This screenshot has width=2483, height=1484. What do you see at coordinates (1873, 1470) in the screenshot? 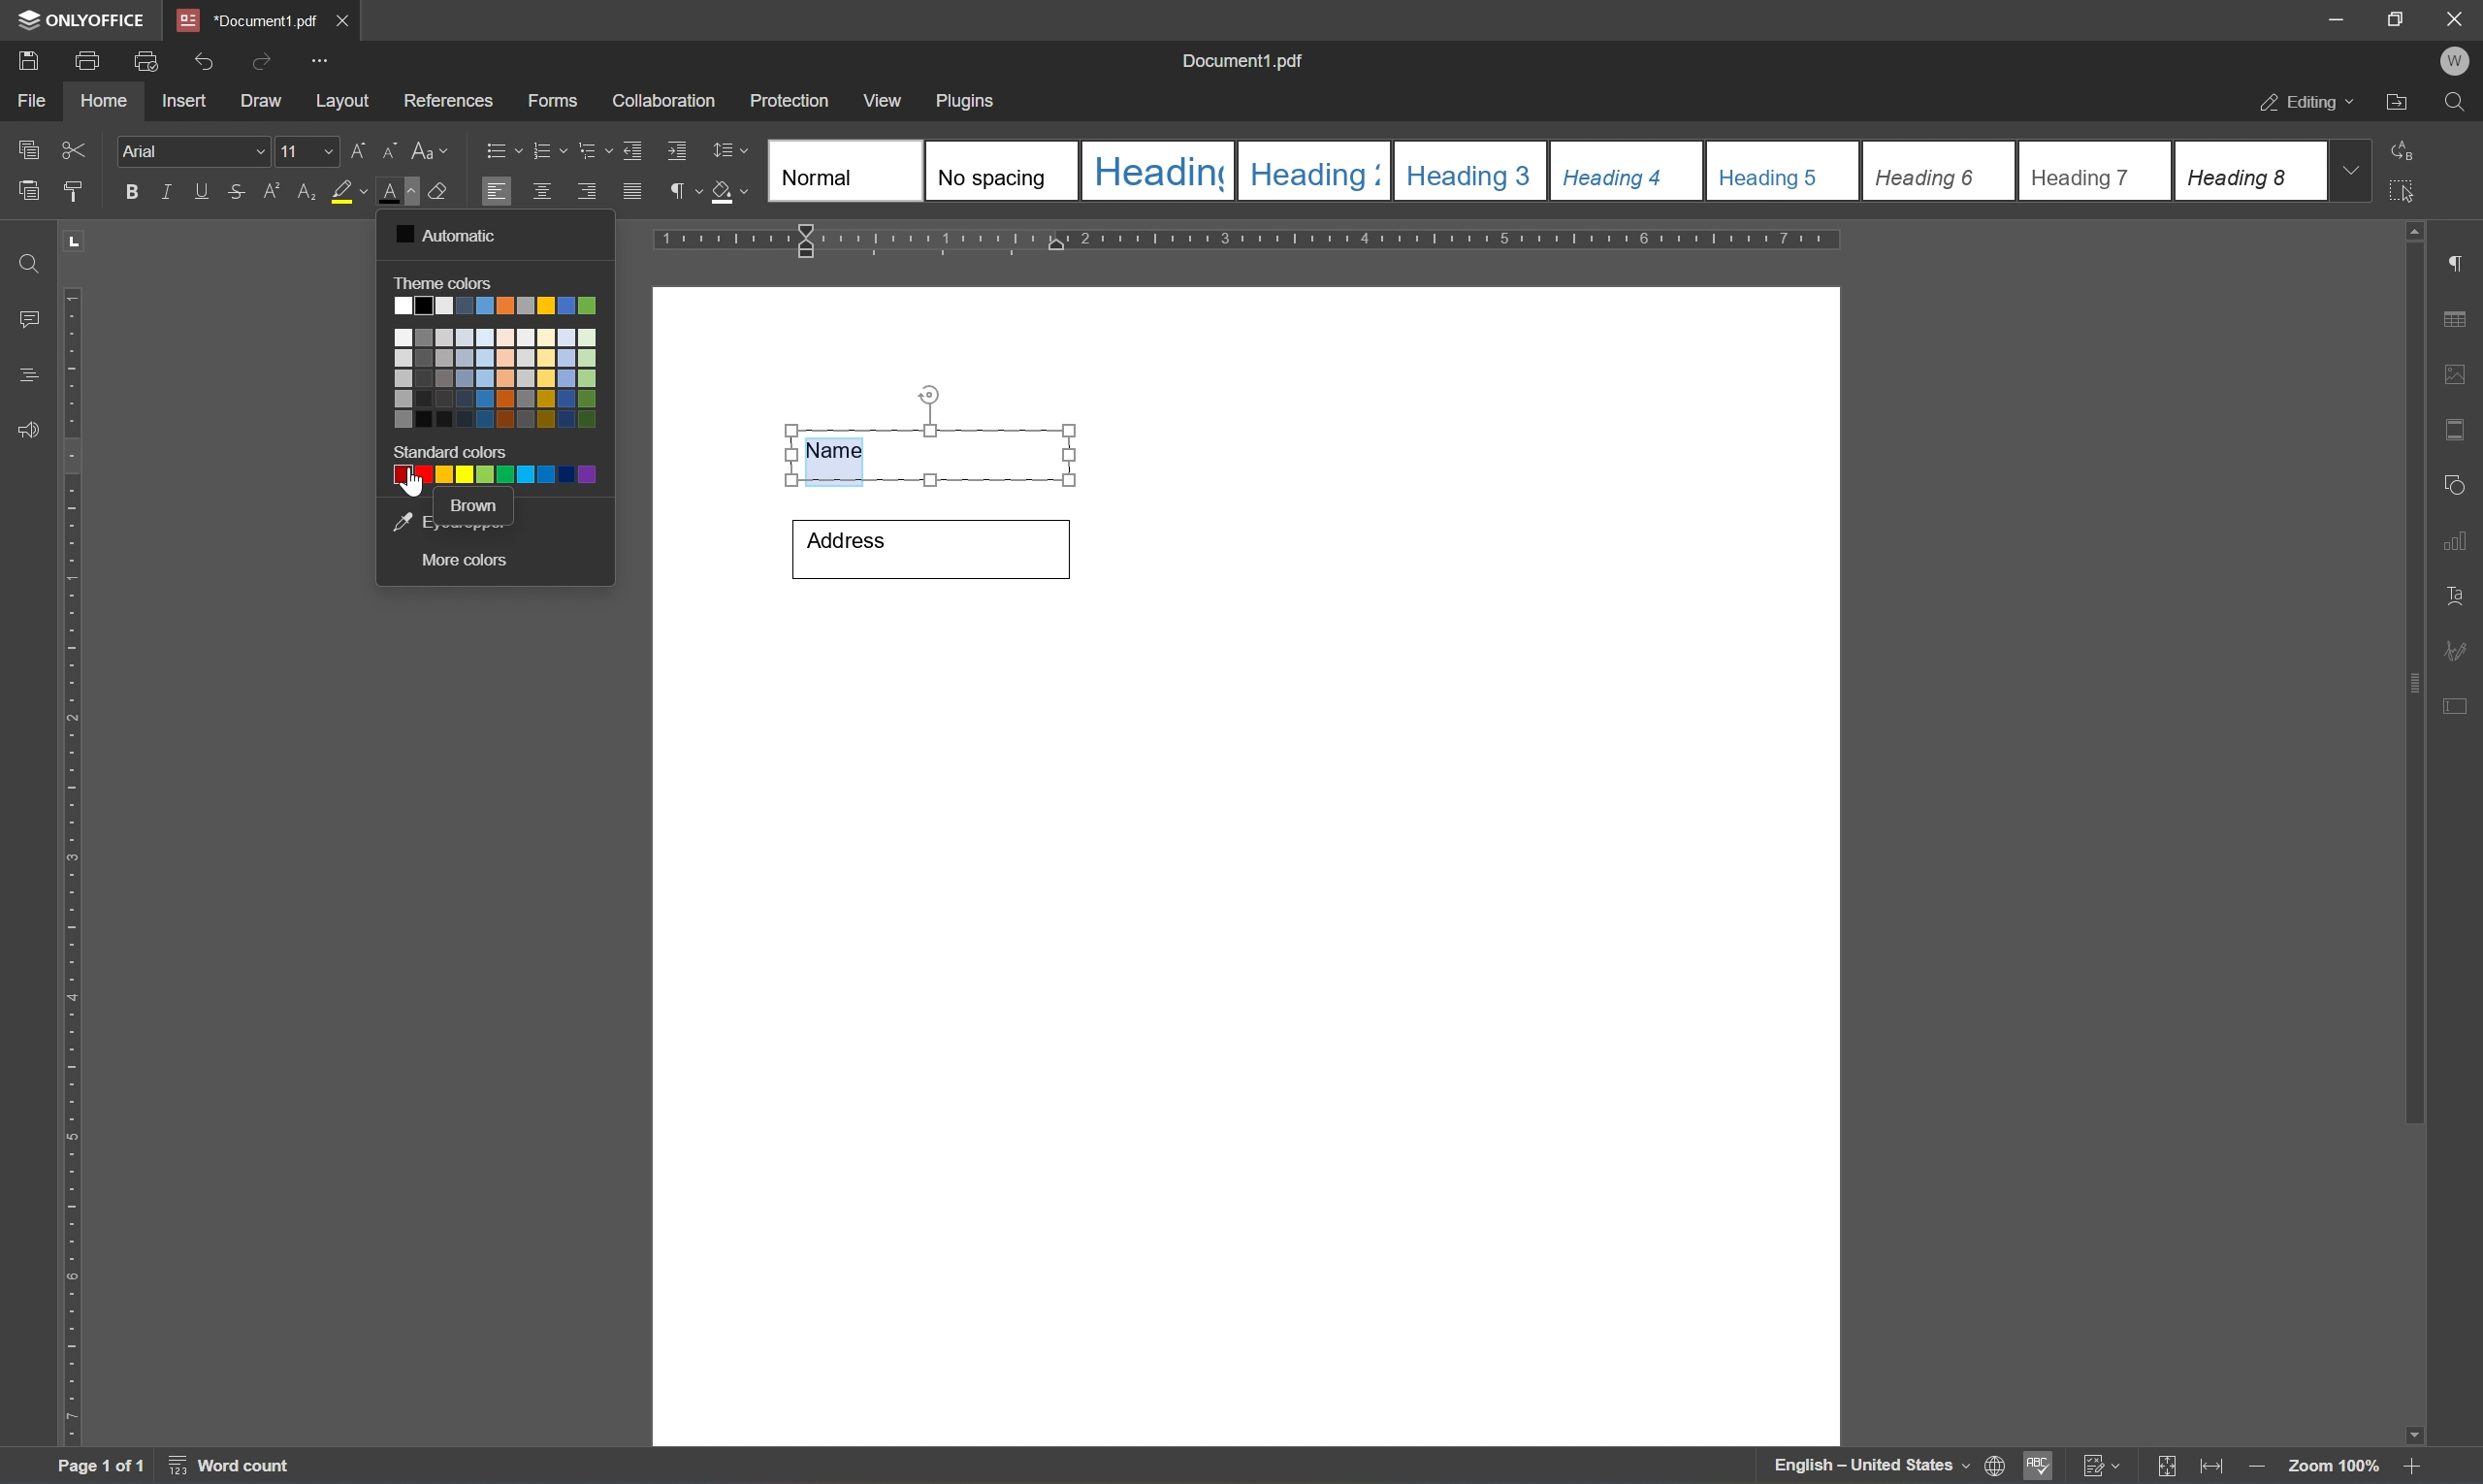
I see `english-united states` at bounding box center [1873, 1470].